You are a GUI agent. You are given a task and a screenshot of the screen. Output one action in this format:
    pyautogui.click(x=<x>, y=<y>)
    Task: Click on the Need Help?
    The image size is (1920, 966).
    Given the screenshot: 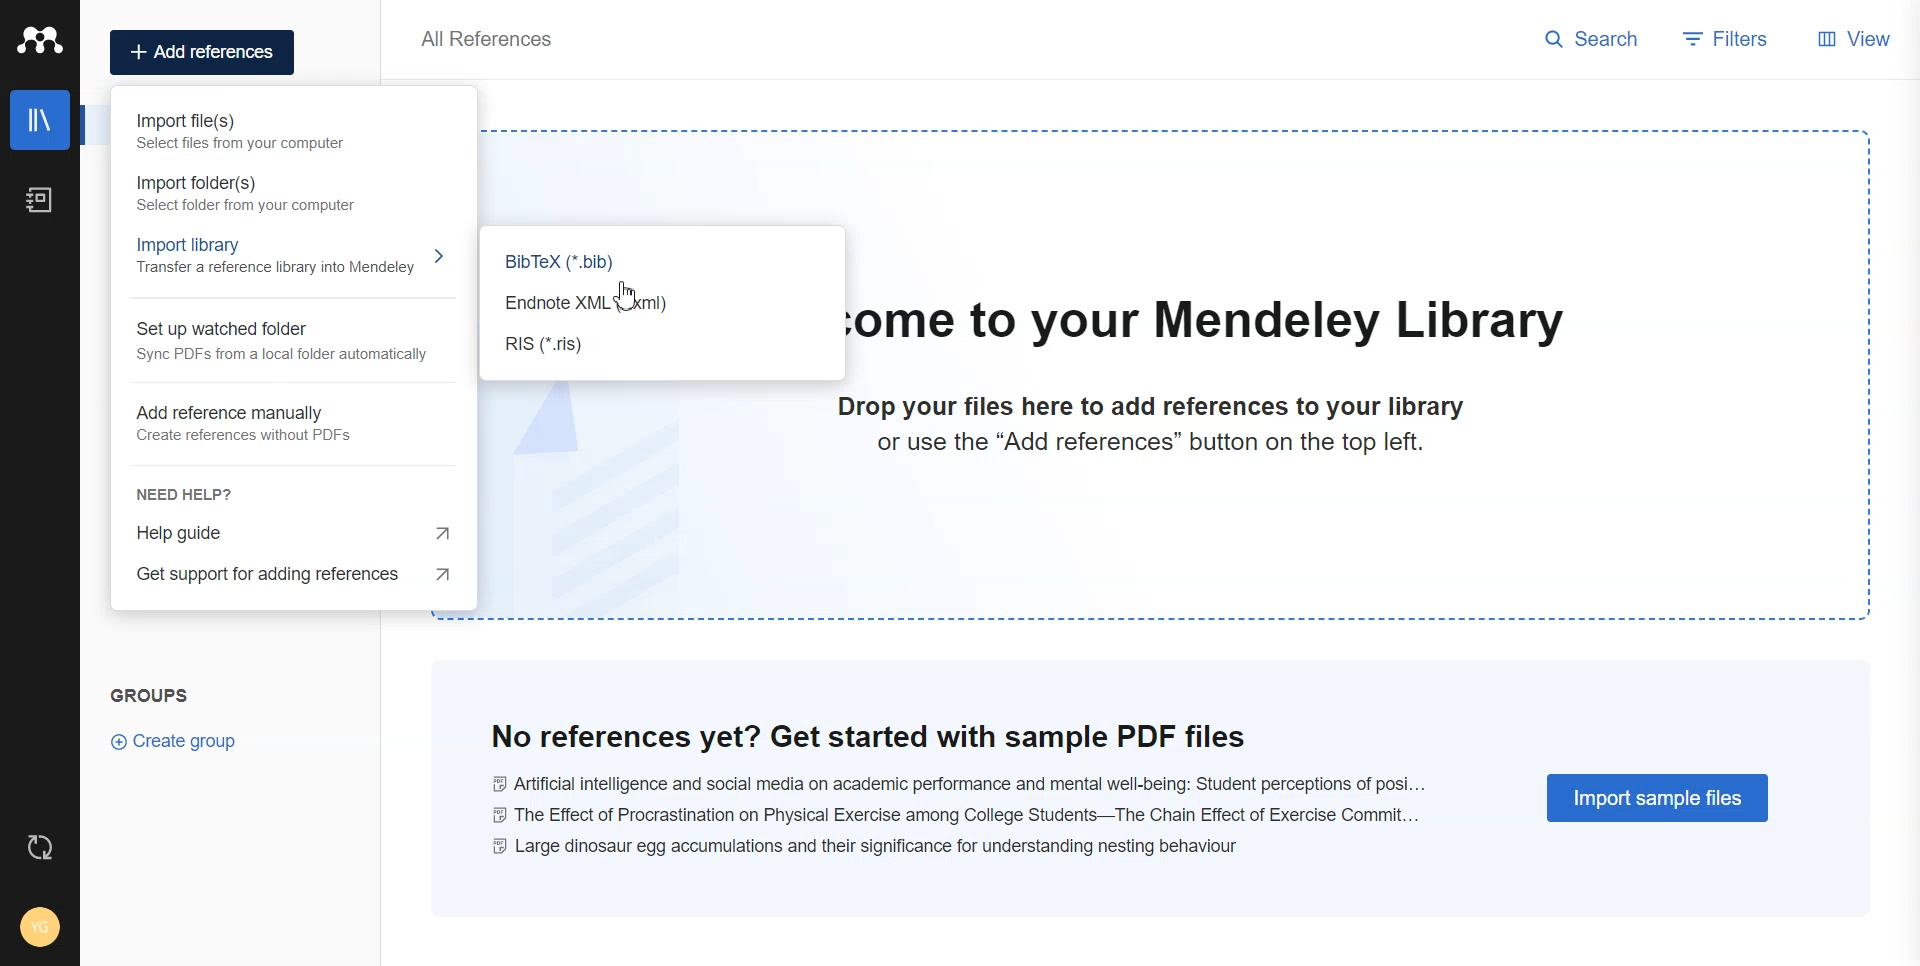 What is the action you would take?
    pyautogui.click(x=259, y=485)
    